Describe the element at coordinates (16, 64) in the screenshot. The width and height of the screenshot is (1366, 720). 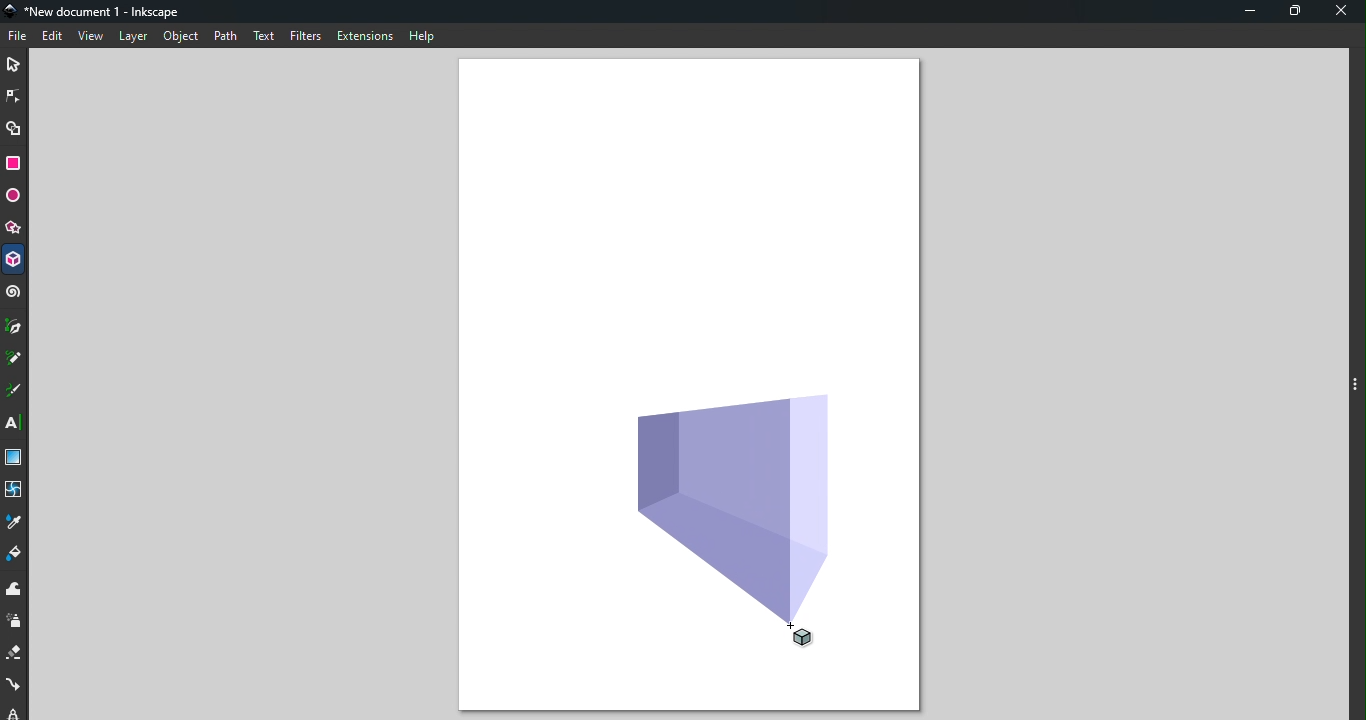
I see `Selector tool` at that location.